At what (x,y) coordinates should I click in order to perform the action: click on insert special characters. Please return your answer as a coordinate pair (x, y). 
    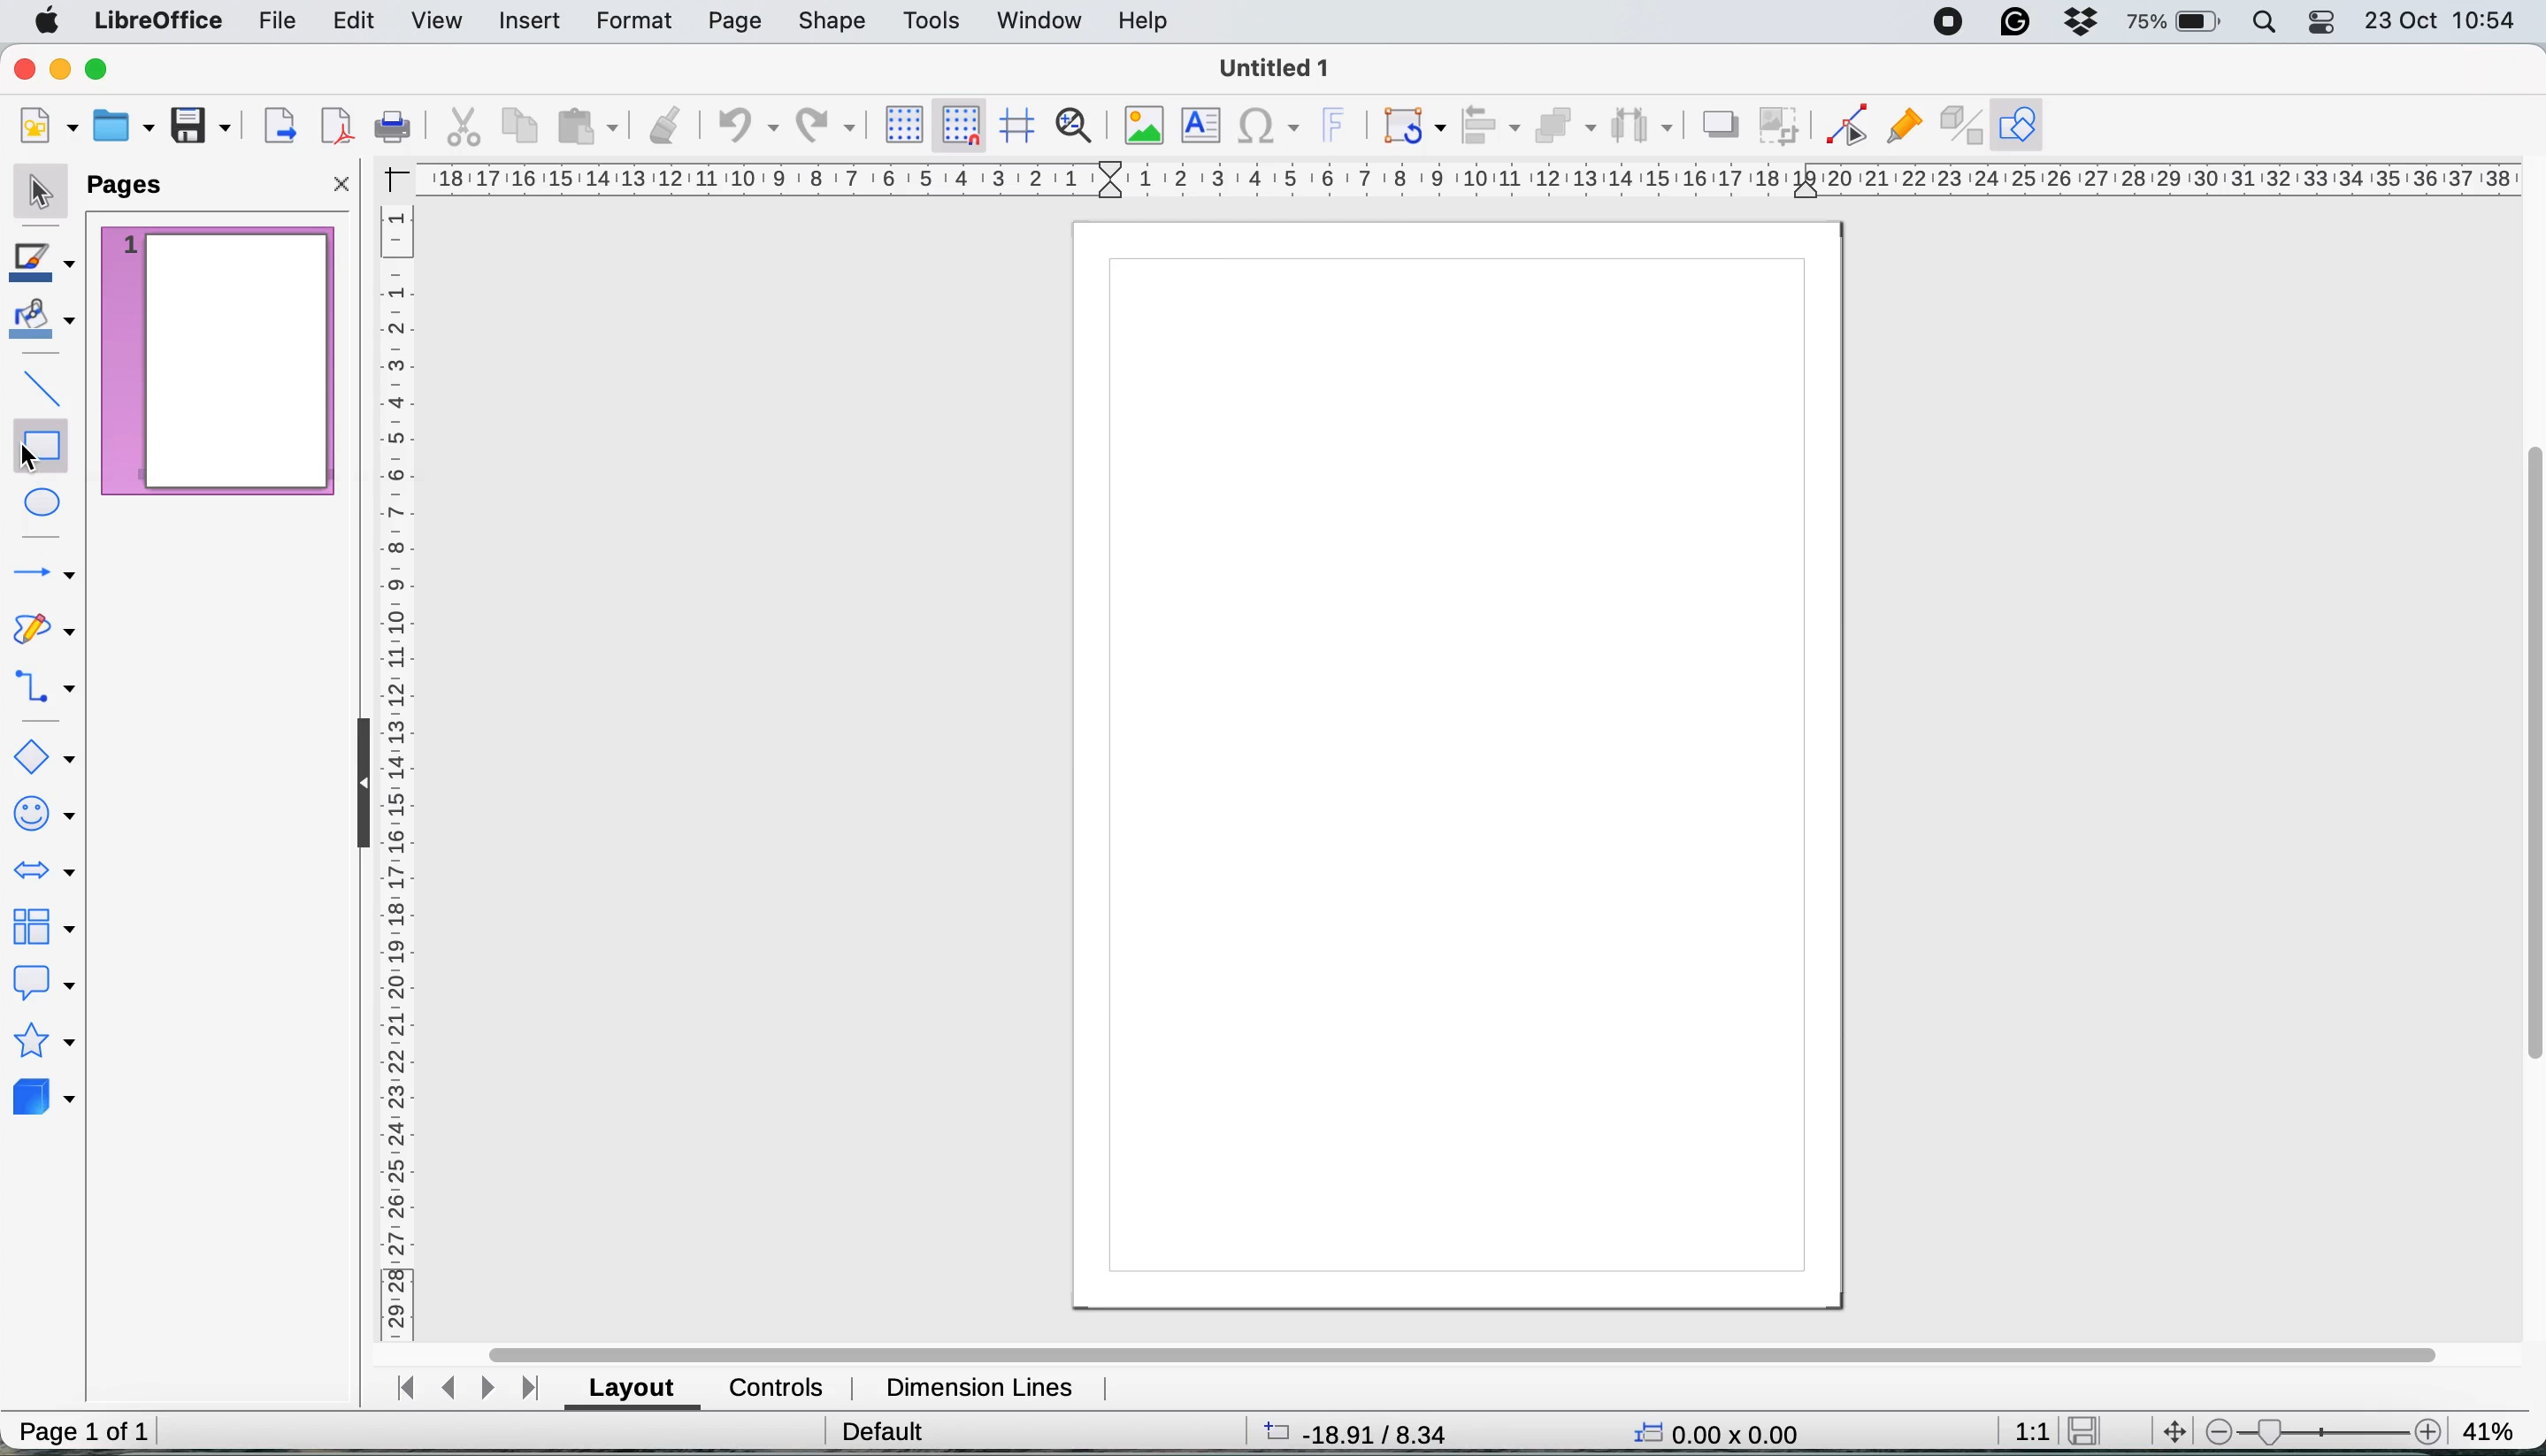
    Looking at the image, I should click on (1269, 130).